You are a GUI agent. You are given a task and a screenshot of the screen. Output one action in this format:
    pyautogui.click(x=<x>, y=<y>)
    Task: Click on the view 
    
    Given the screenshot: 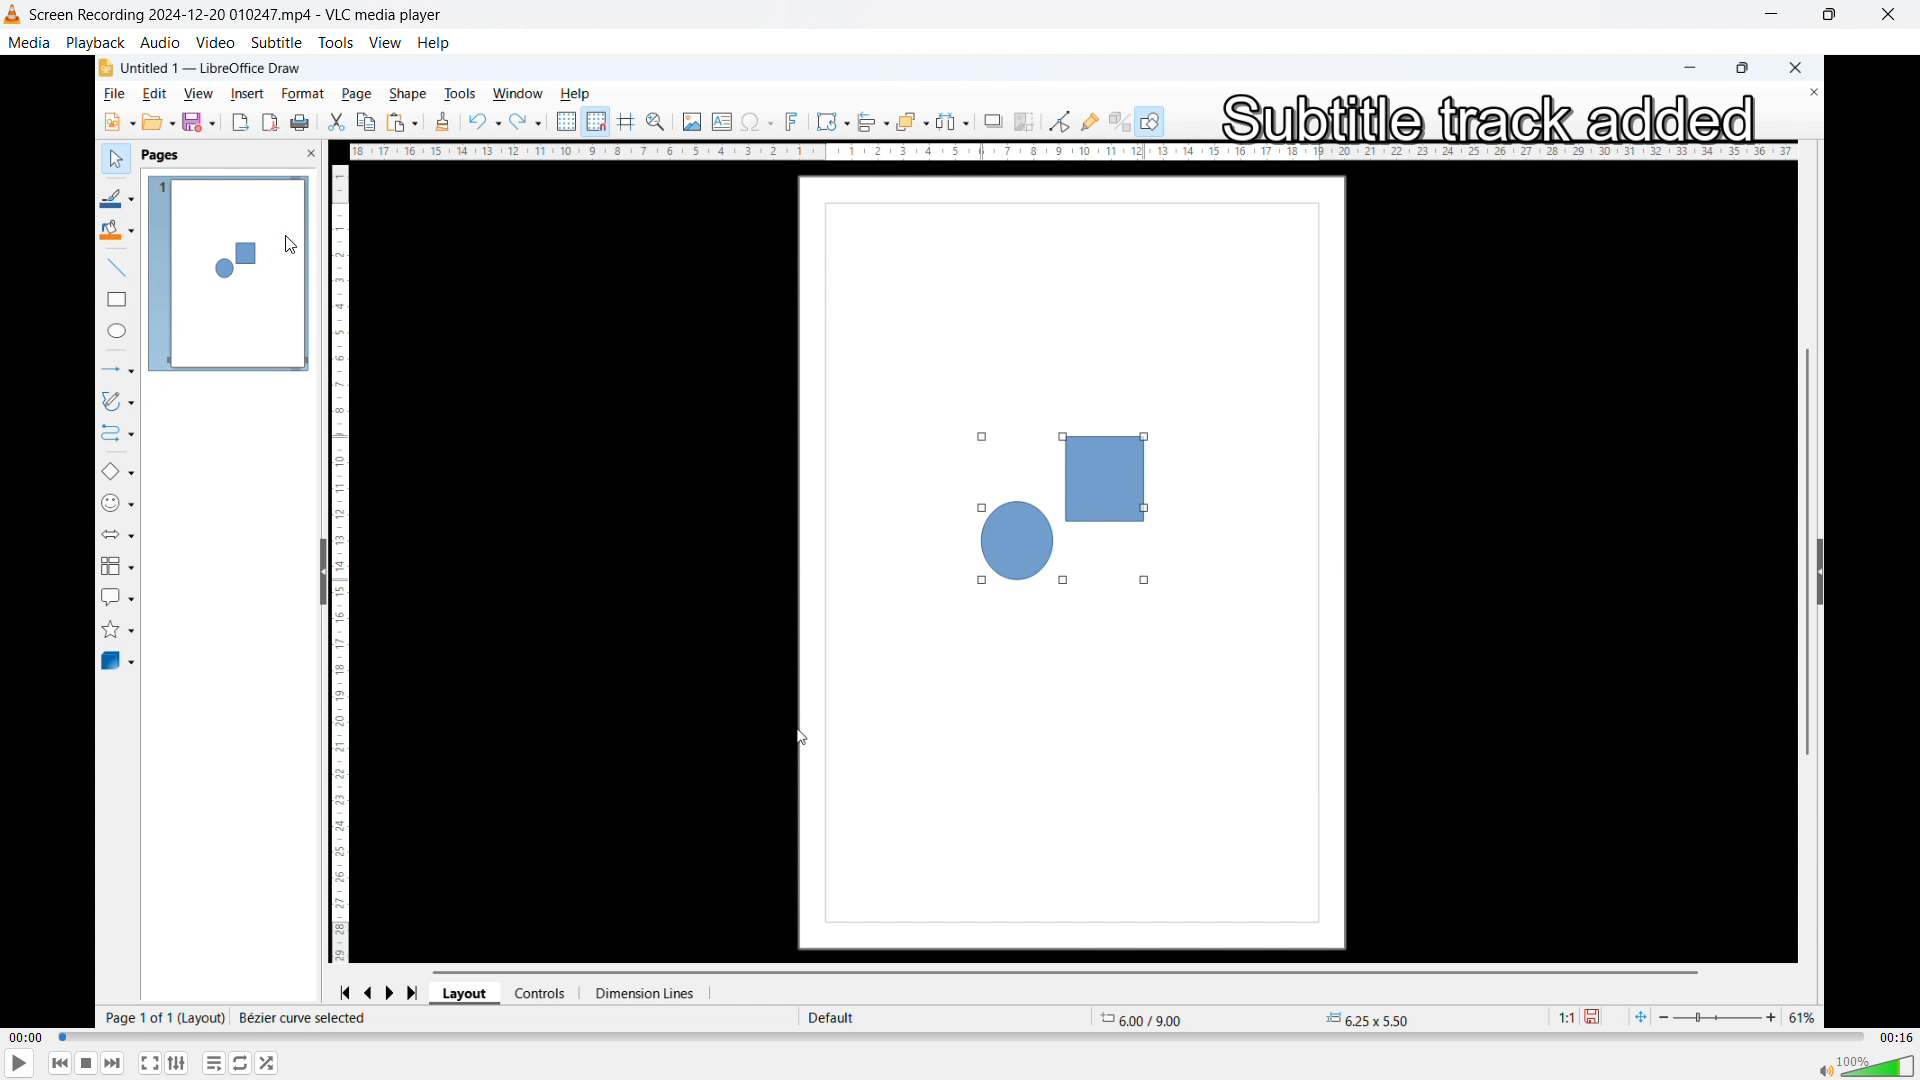 What is the action you would take?
    pyautogui.click(x=386, y=43)
    